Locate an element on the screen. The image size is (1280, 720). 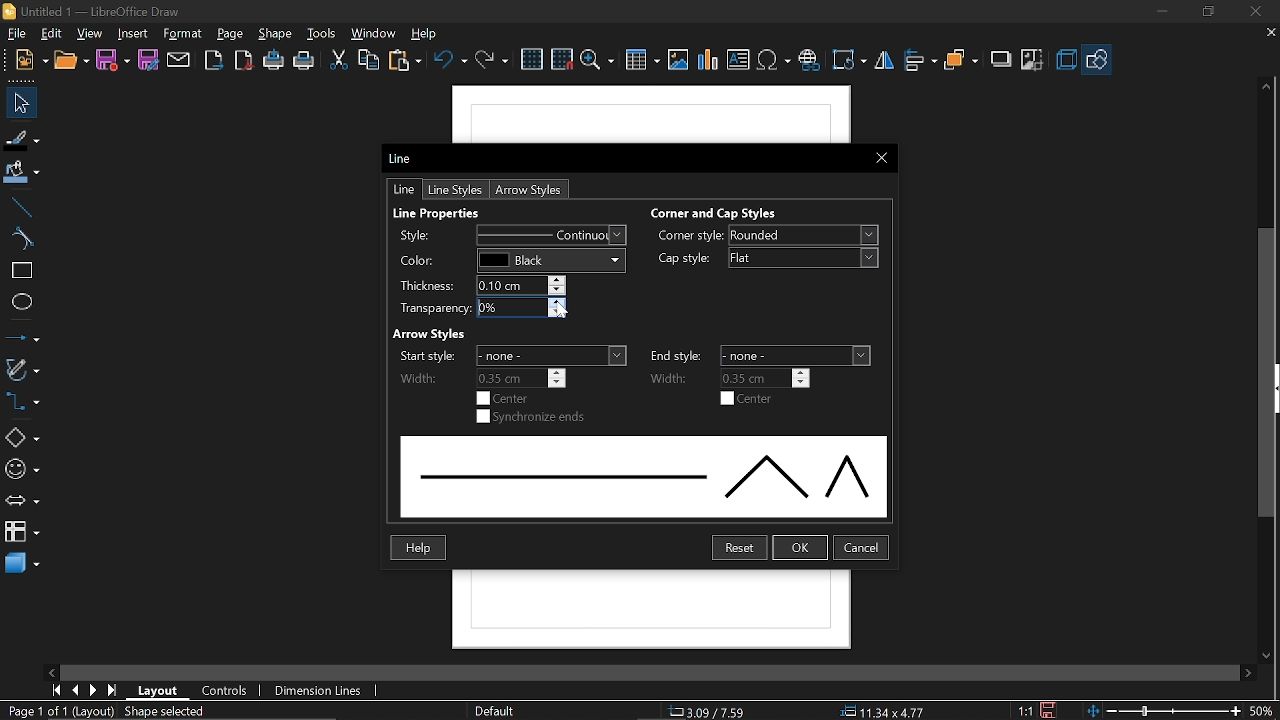
next page is located at coordinates (93, 691).